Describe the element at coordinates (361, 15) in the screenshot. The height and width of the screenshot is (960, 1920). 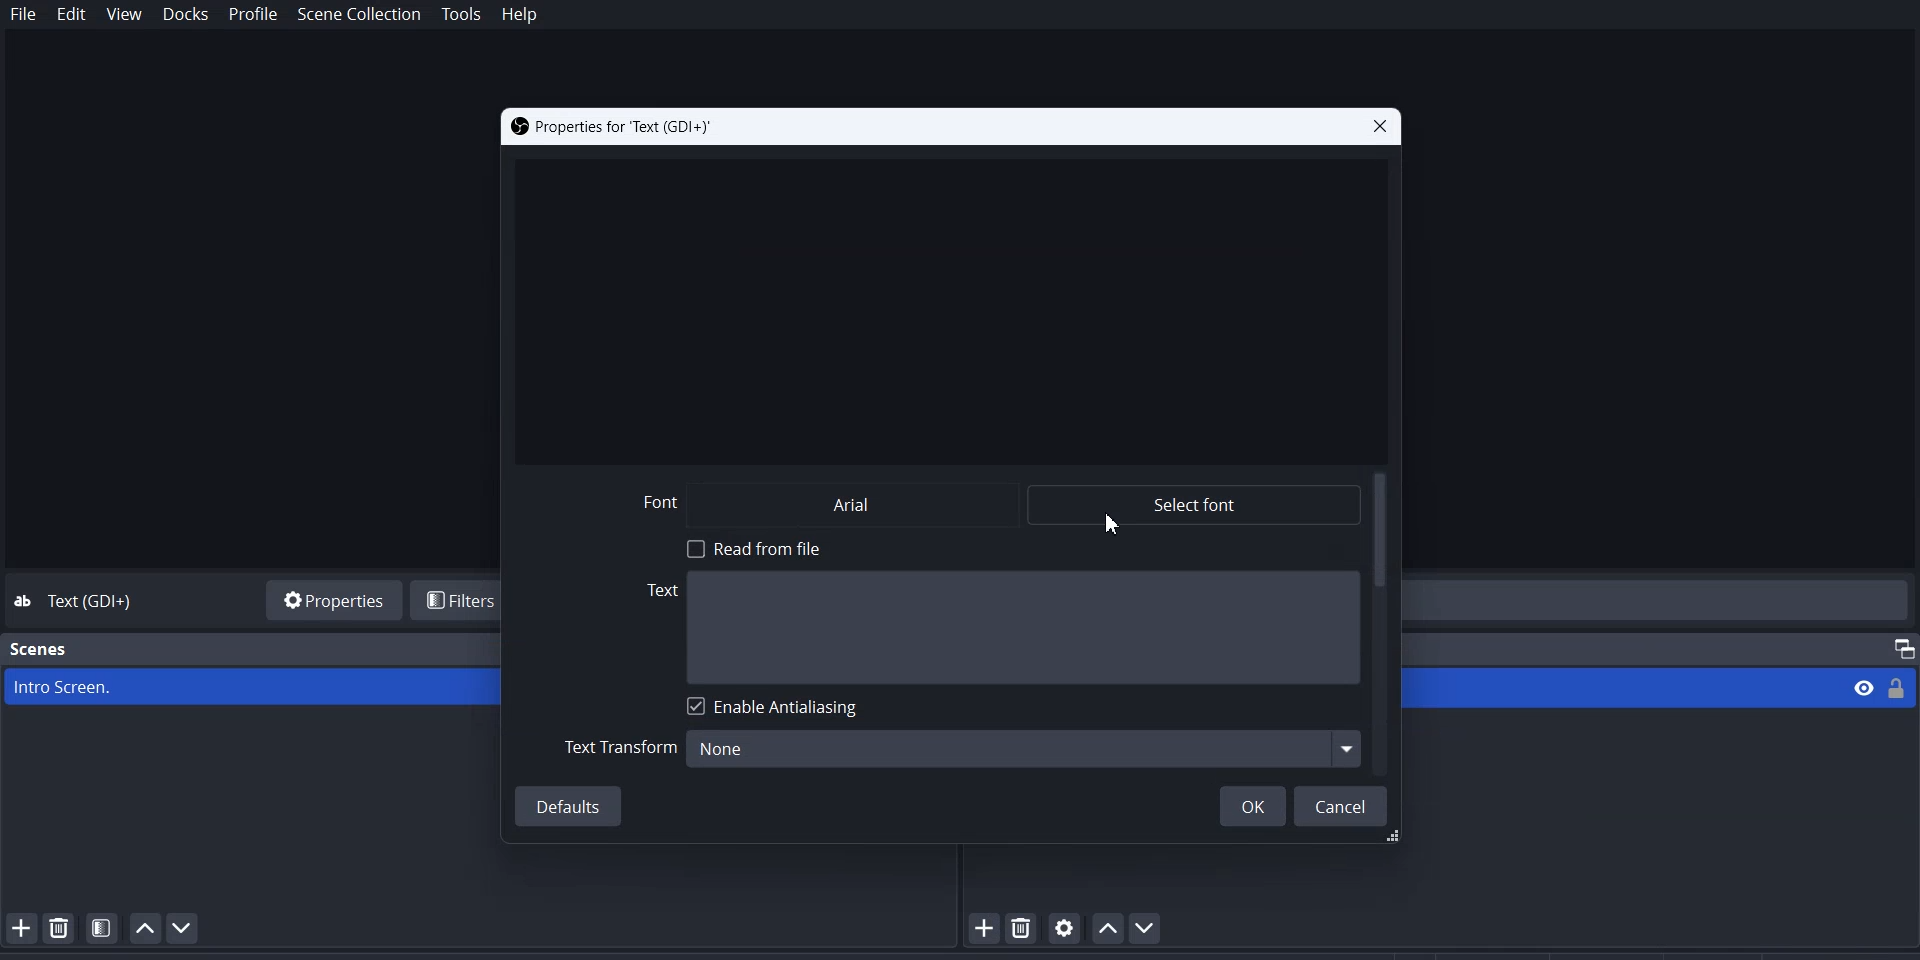
I see `Scene collection` at that location.